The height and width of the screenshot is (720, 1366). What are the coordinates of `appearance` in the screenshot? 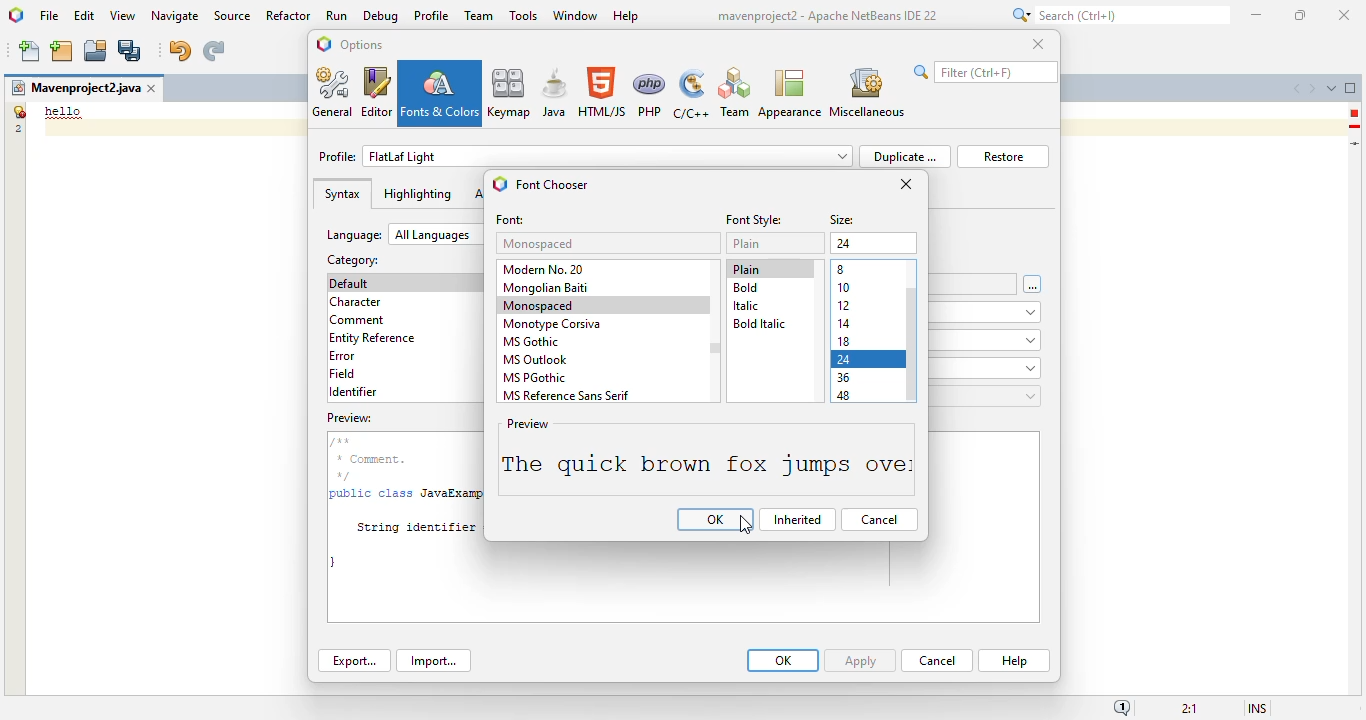 It's located at (790, 94).